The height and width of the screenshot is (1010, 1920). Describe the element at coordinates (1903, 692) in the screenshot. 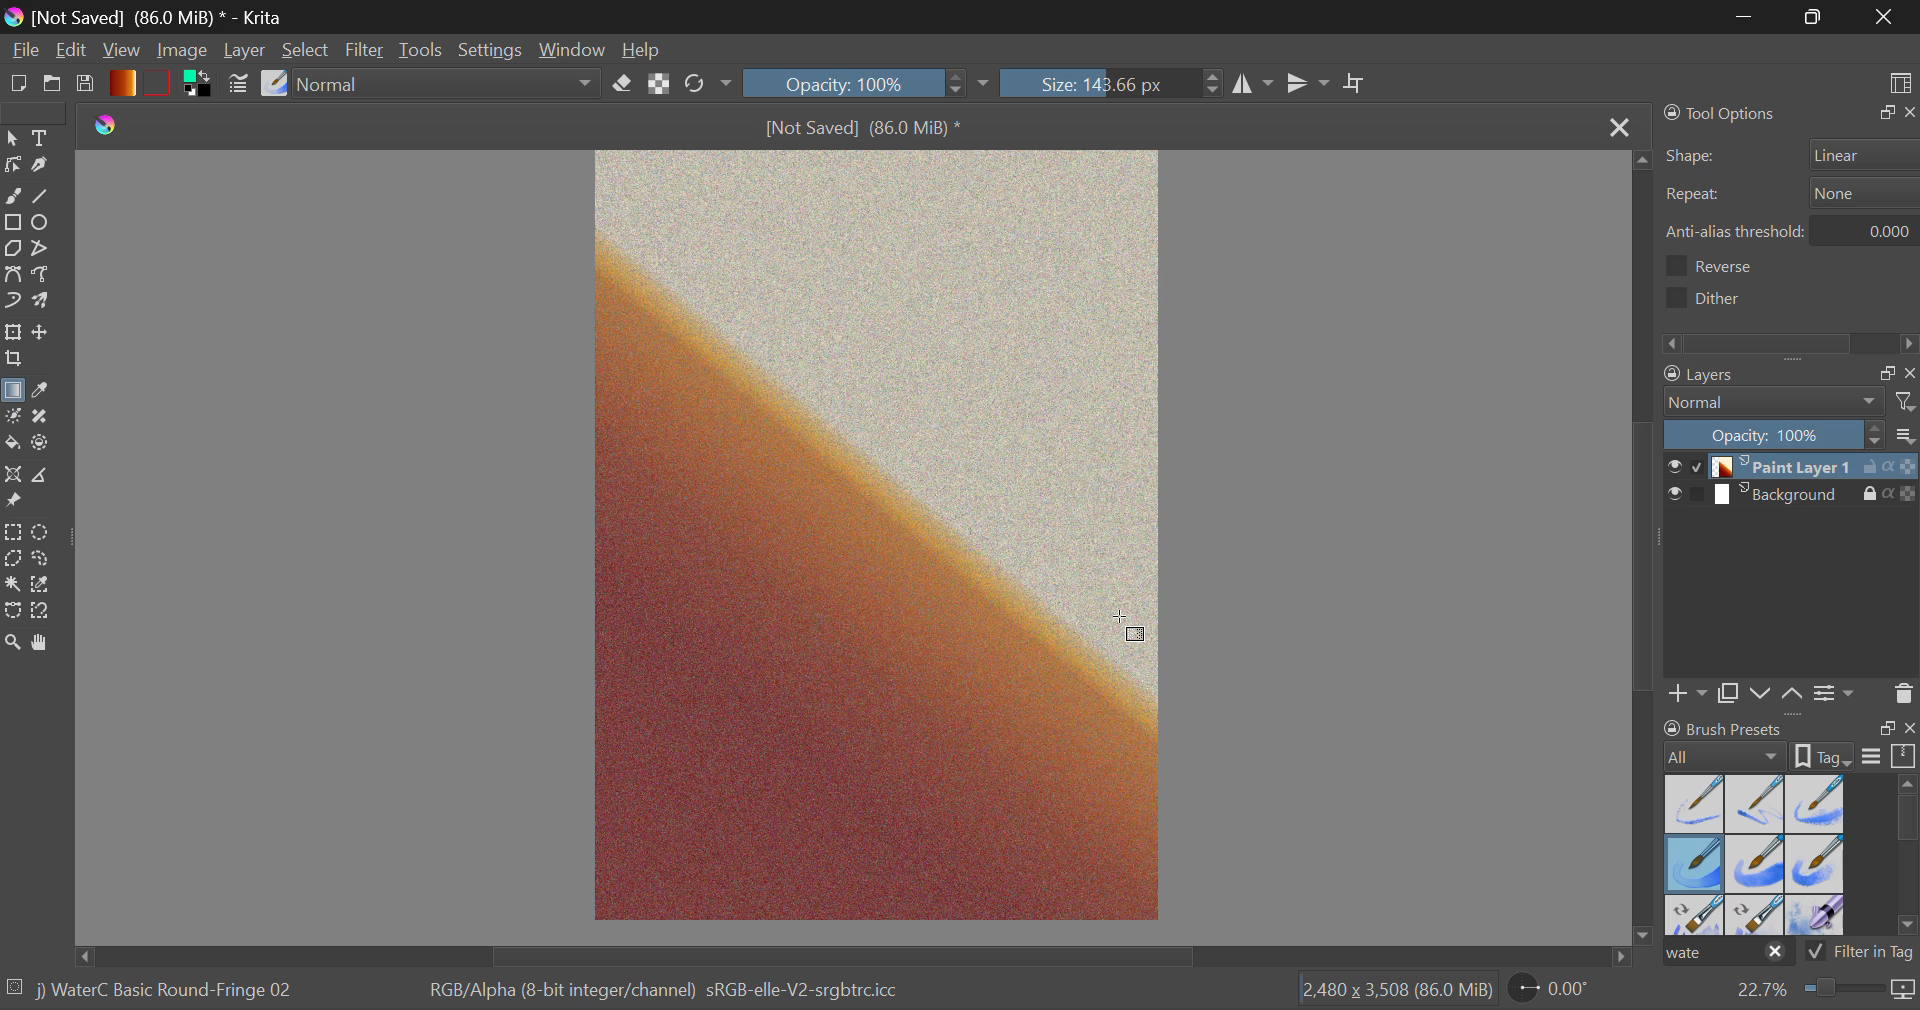

I see `trash` at that location.